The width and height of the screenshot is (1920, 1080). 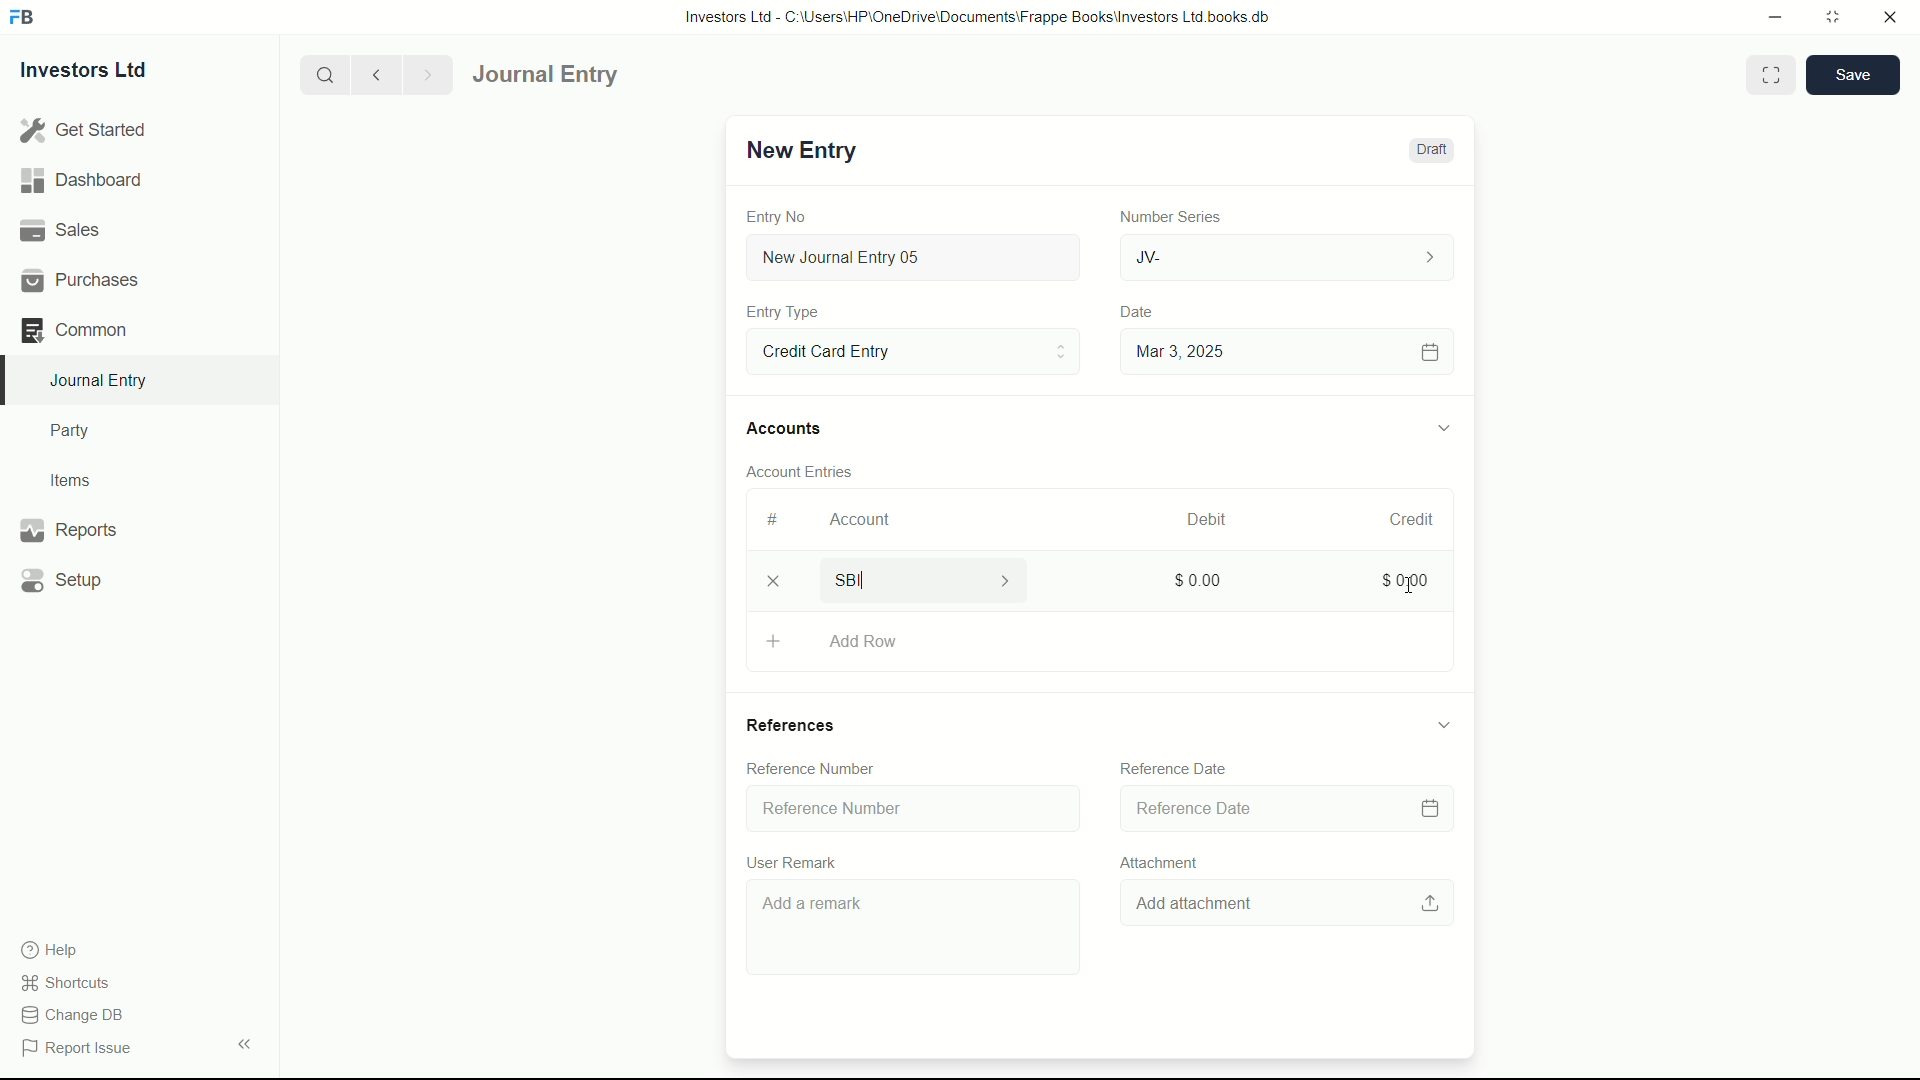 What do you see at coordinates (1284, 351) in the screenshot?
I see `Mar 3, 2025` at bounding box center [1284, 351].